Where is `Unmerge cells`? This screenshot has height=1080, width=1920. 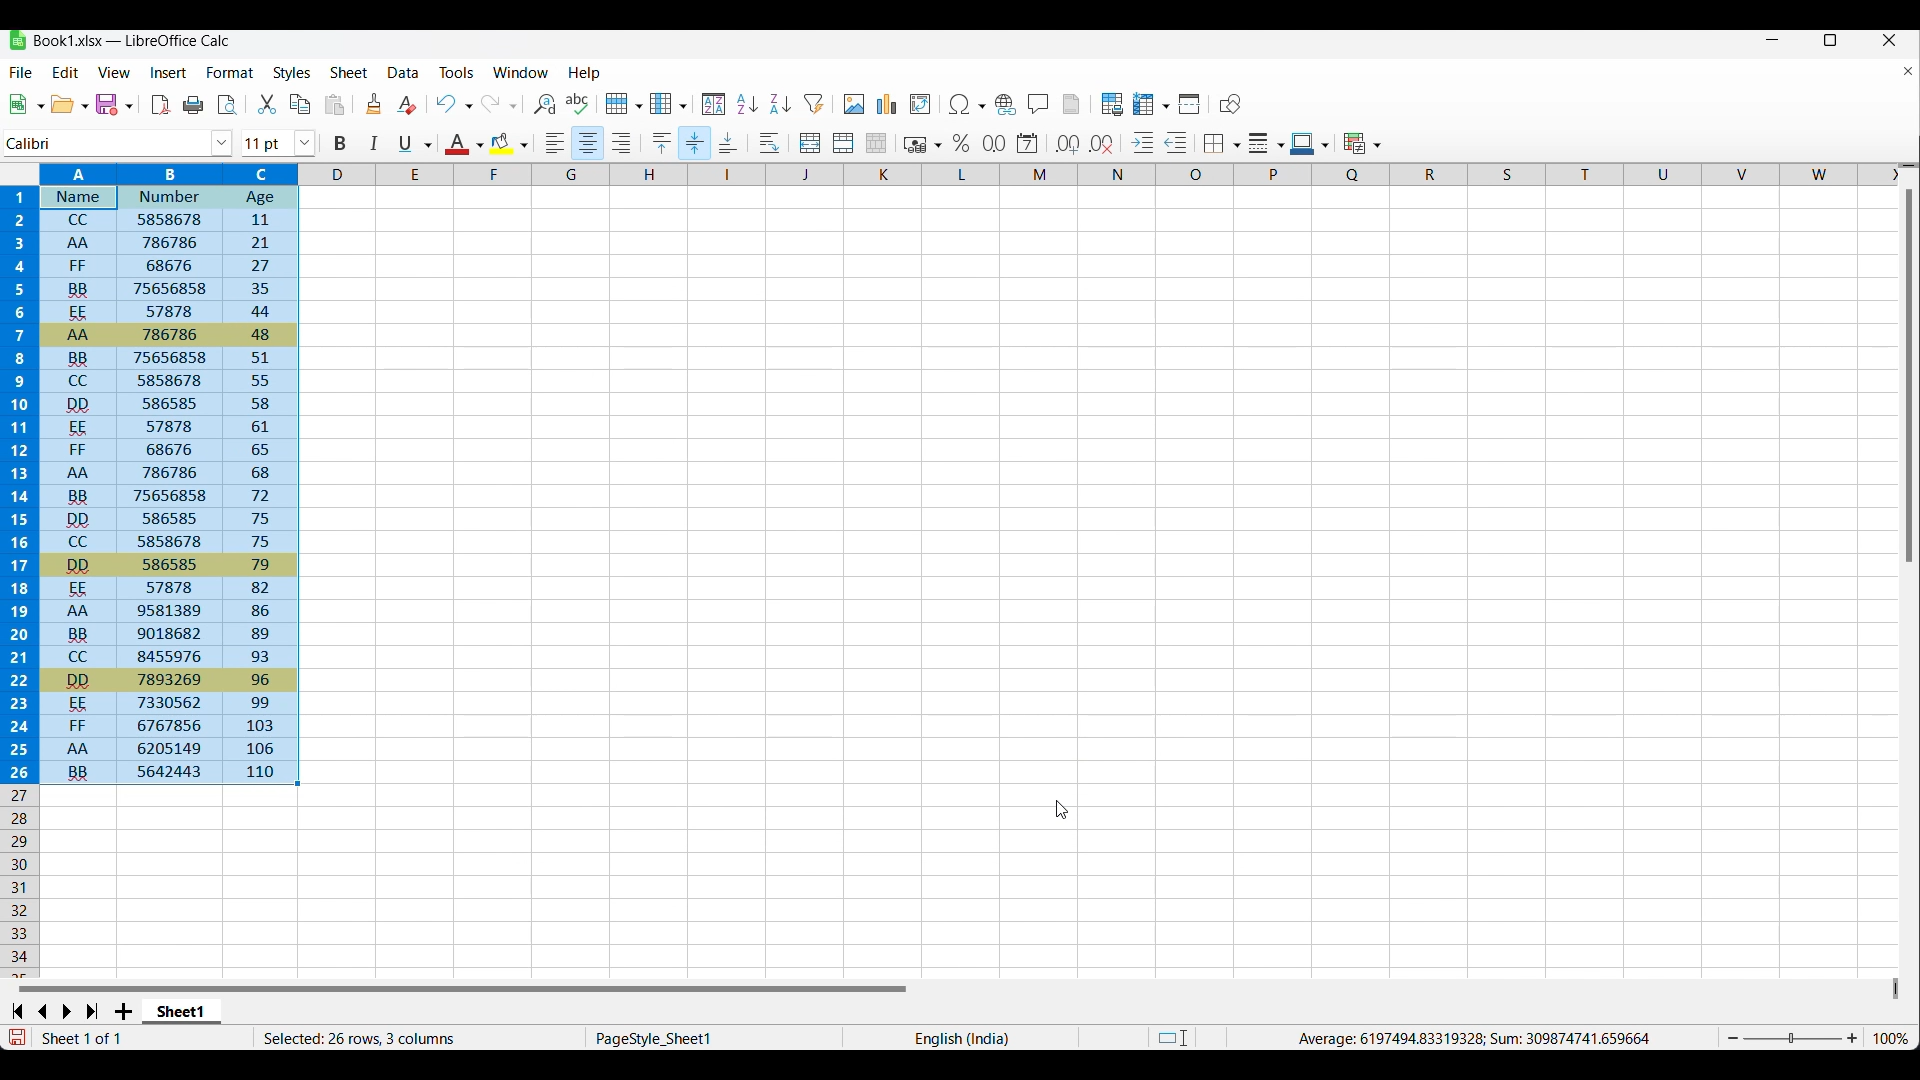 Unmerge cells is located at coordinates (877, 143).